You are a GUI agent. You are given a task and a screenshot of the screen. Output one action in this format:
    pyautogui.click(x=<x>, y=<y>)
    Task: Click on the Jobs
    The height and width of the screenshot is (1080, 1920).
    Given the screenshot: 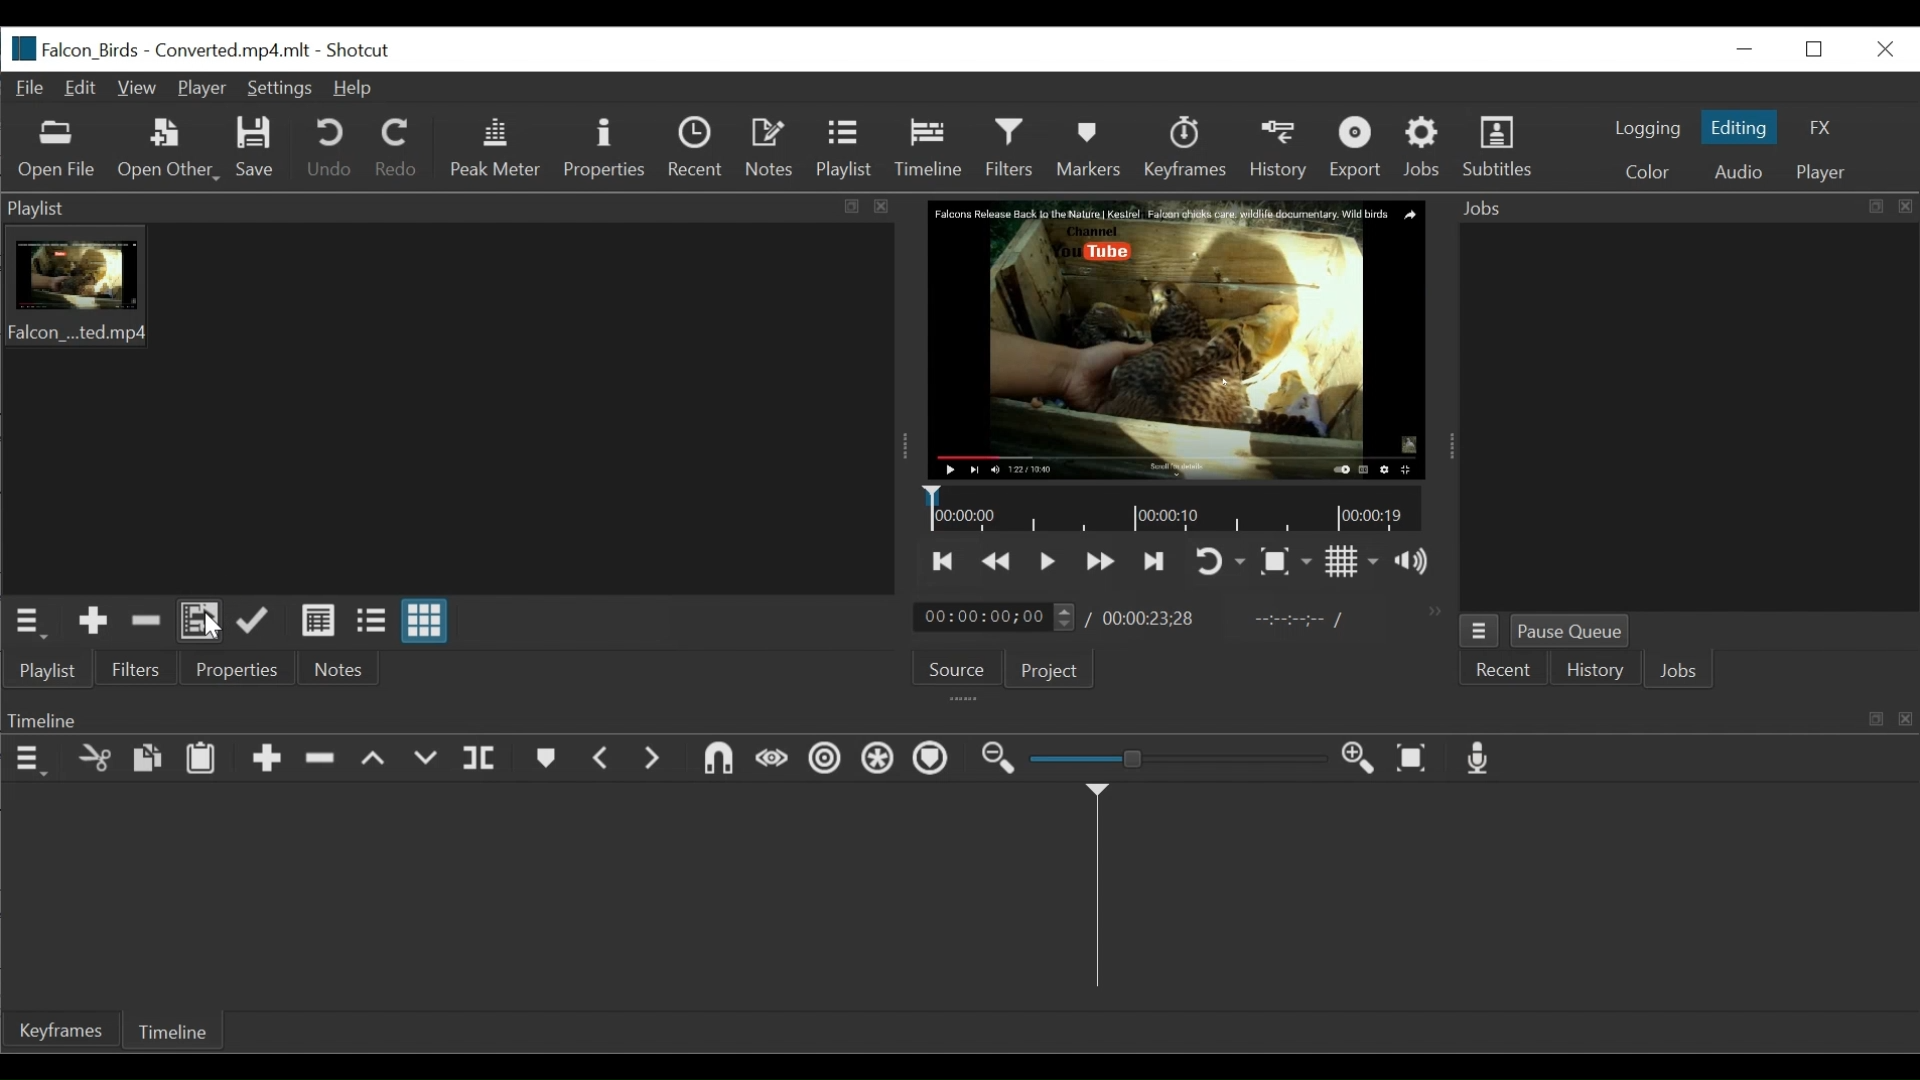 What is the action you would take?
    pyautogui.click(x=1684, y=672)
    